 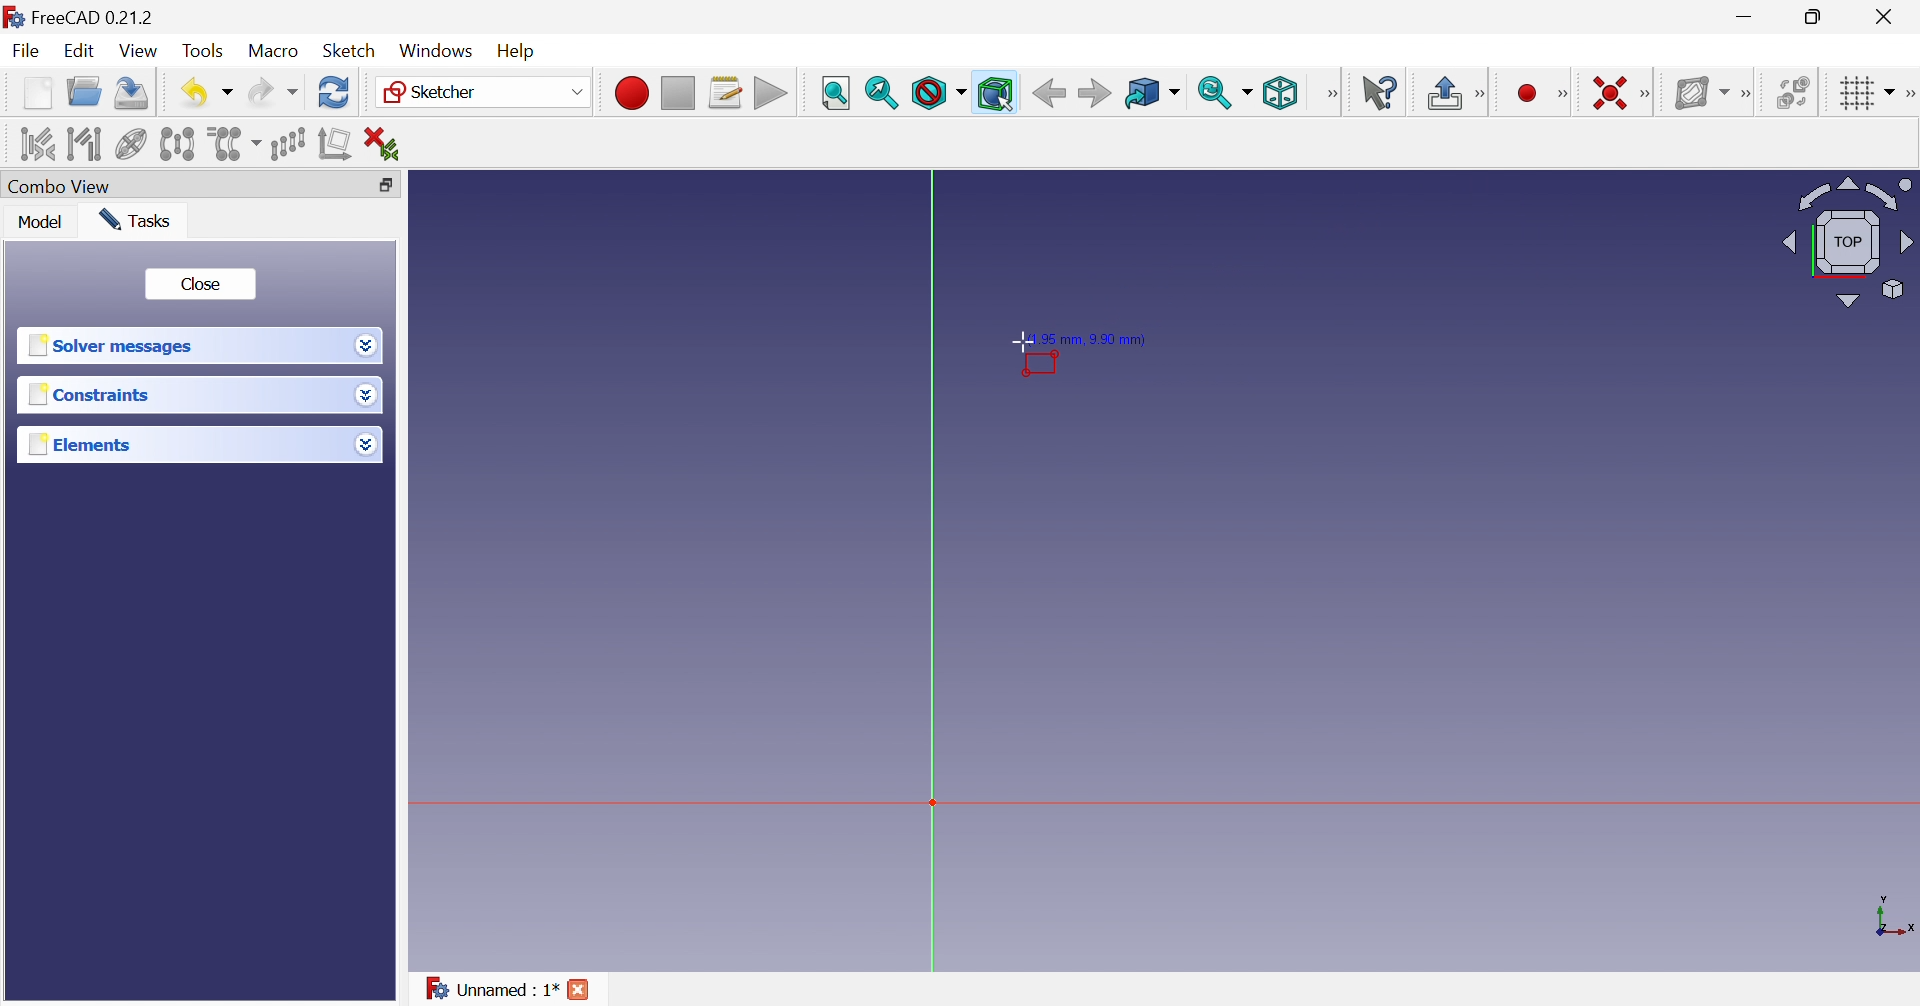 What do you see at coordinates (771, 94) in the screenshot?
I see `Execute macro` at bounding box center [771, 94].